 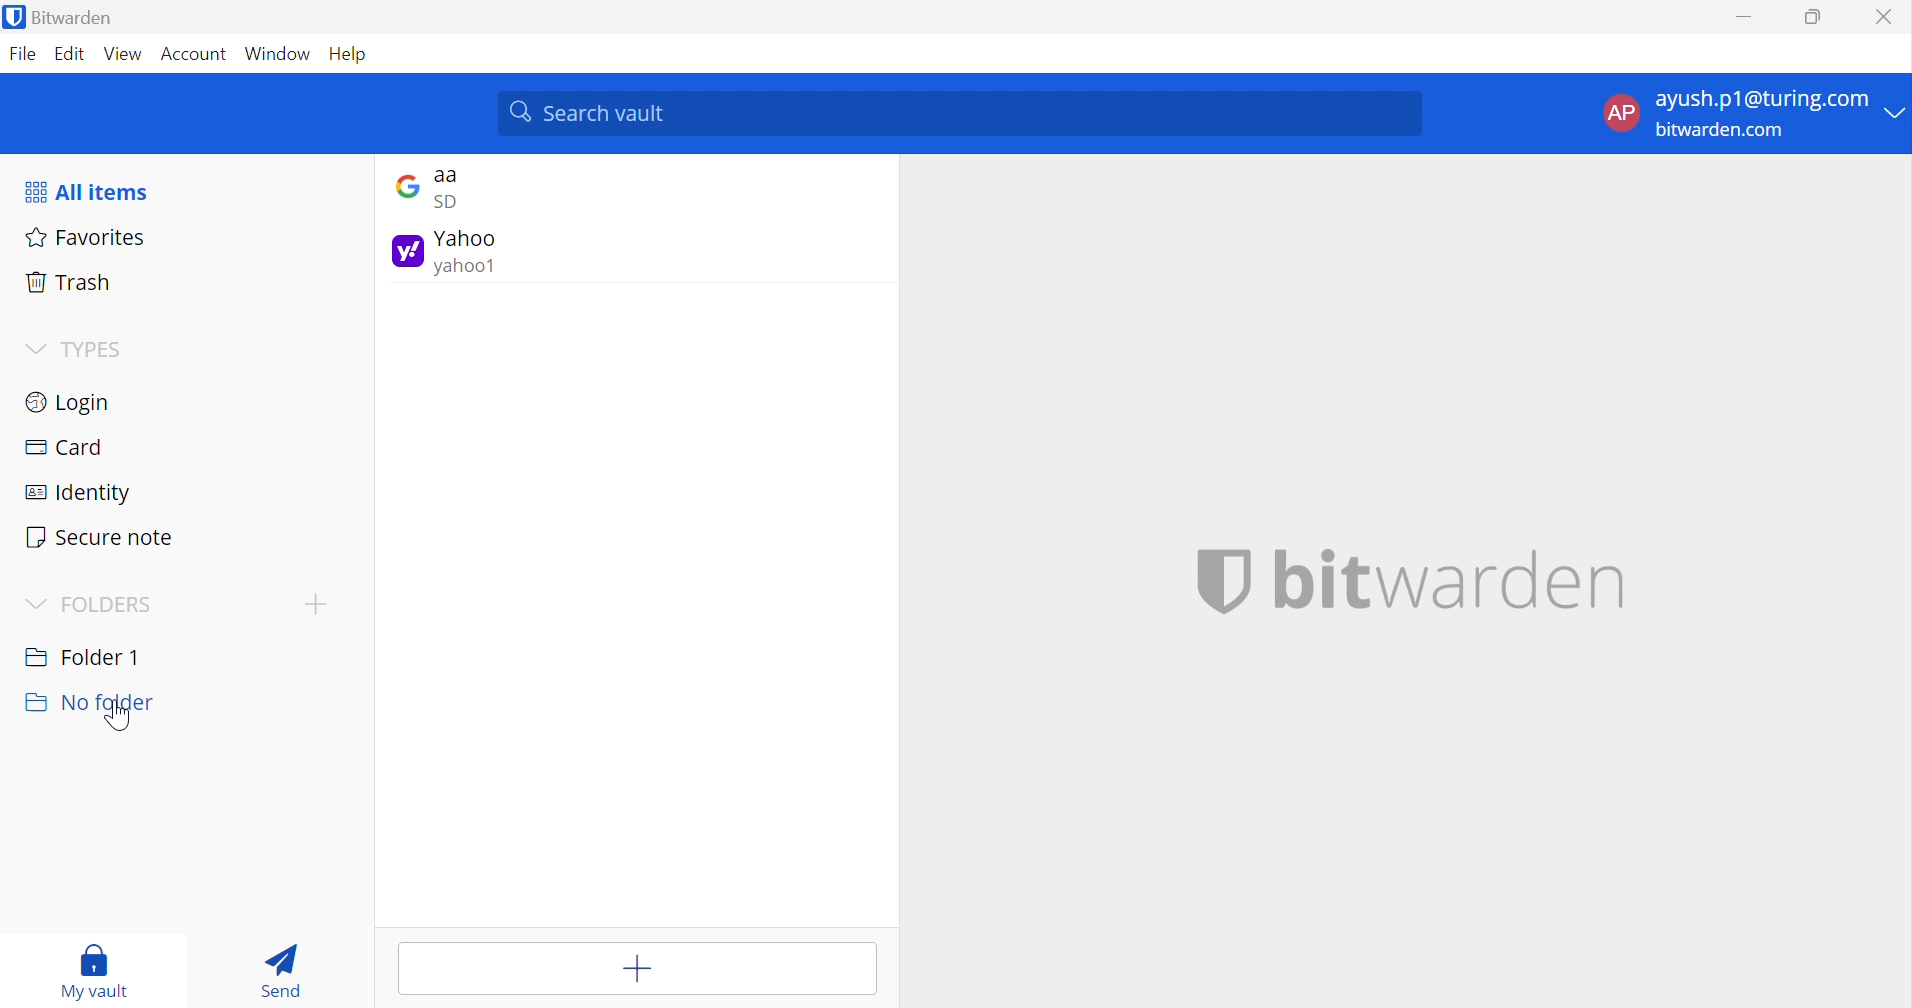 What do you see at coordinates (91, 194) in the screenshot?
I see `All items` at bounding box center [91, 194].